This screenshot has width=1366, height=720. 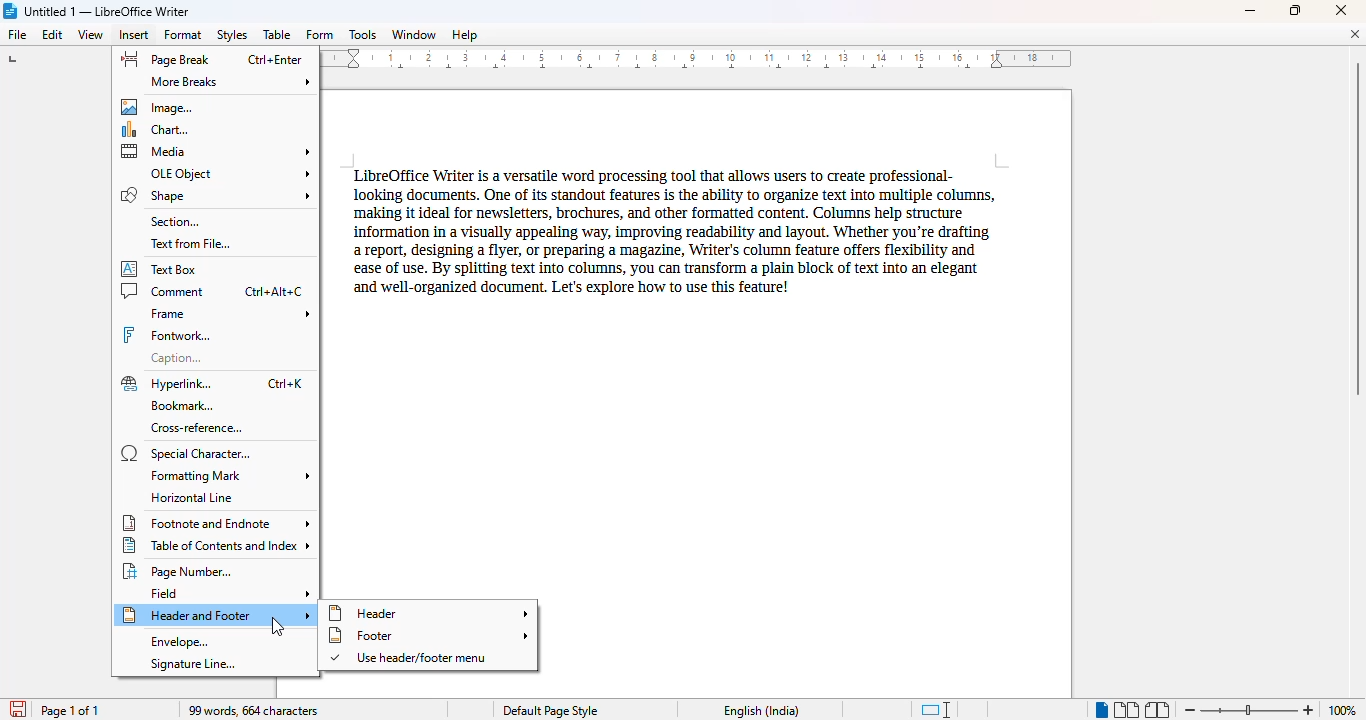 What do you see at coordinates (216, 615) in the screenshot?
I see `header and footer` at bounding box center [216, 615].